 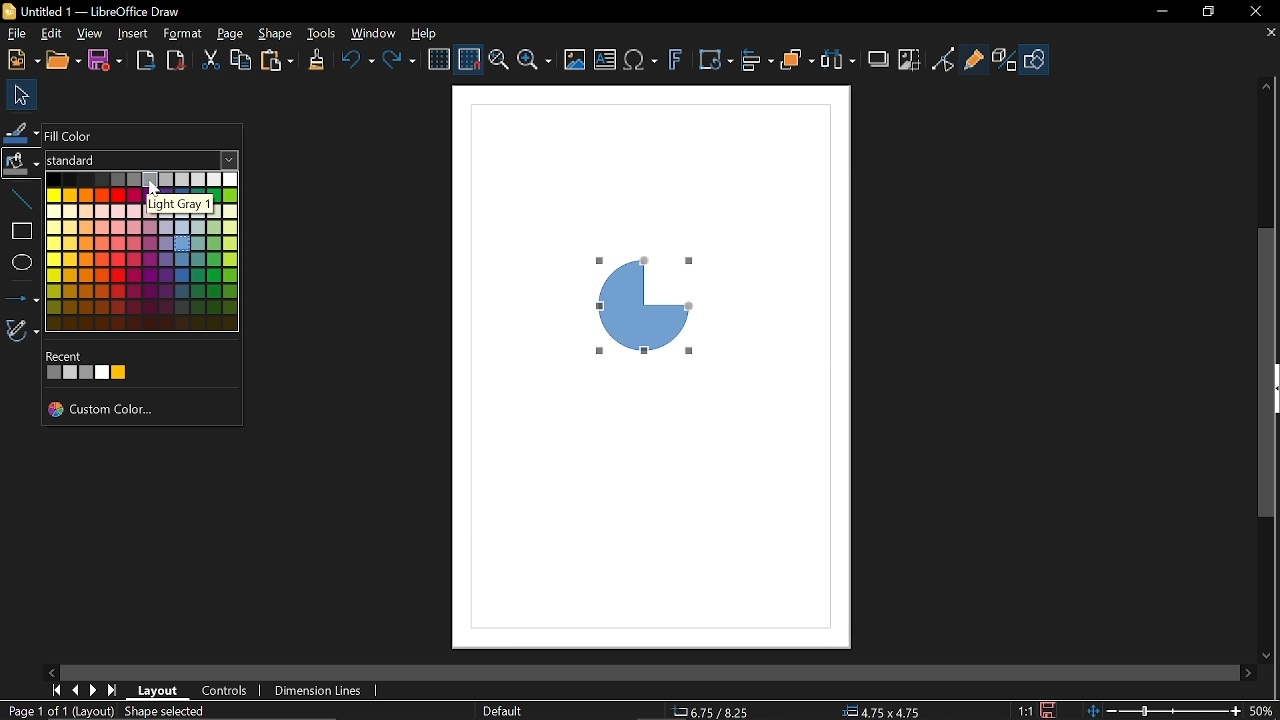 What do you see at coordinates (48, 33) in the screenshot?
I see `Edit` at bounding box center [48, 33].